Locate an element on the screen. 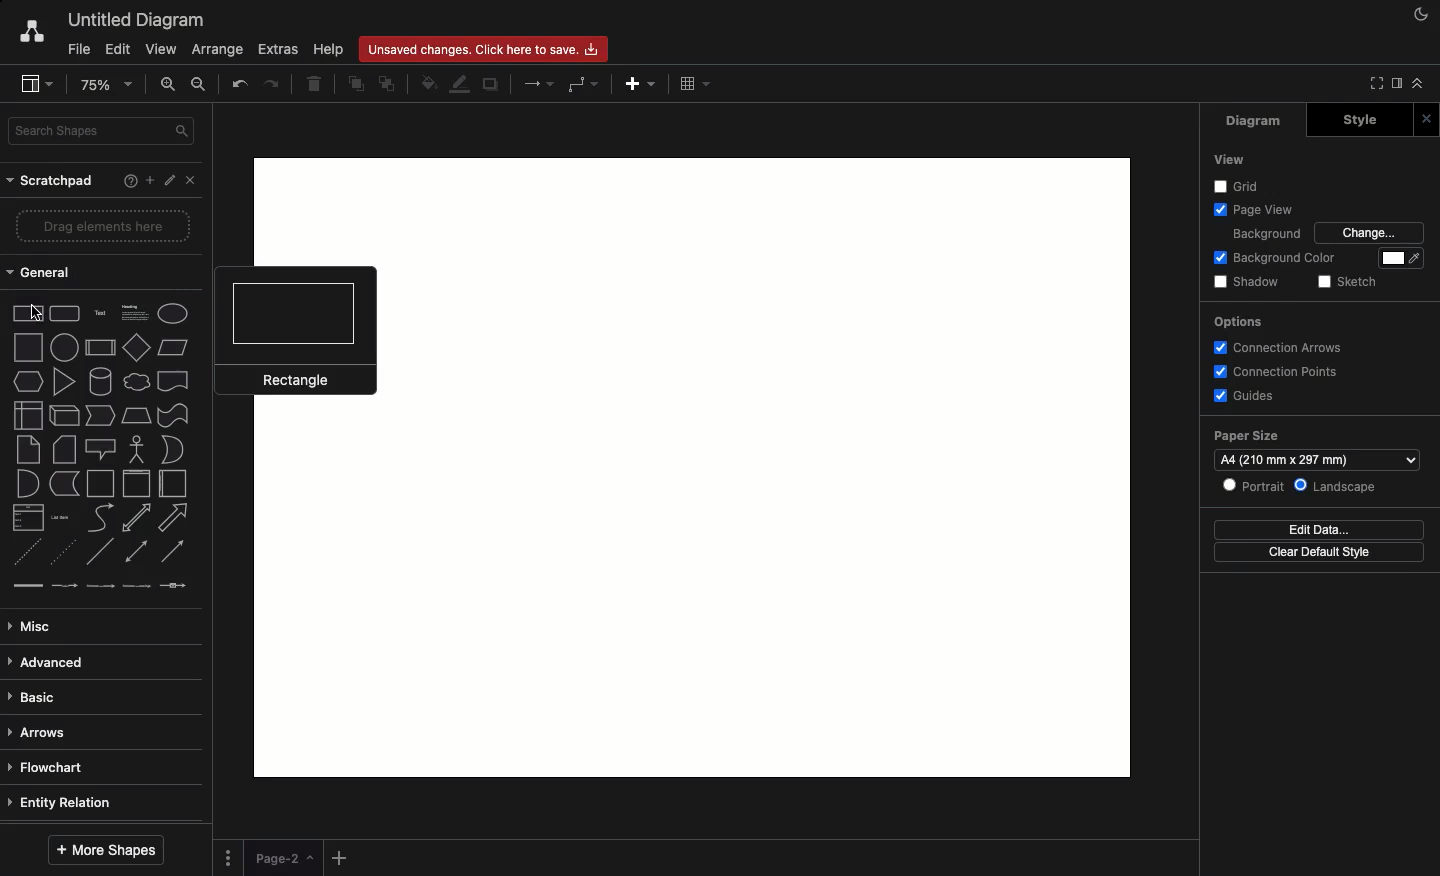 The height and width of the screenshot is (876, 1440). Delete is located at coordinates (319, 86).